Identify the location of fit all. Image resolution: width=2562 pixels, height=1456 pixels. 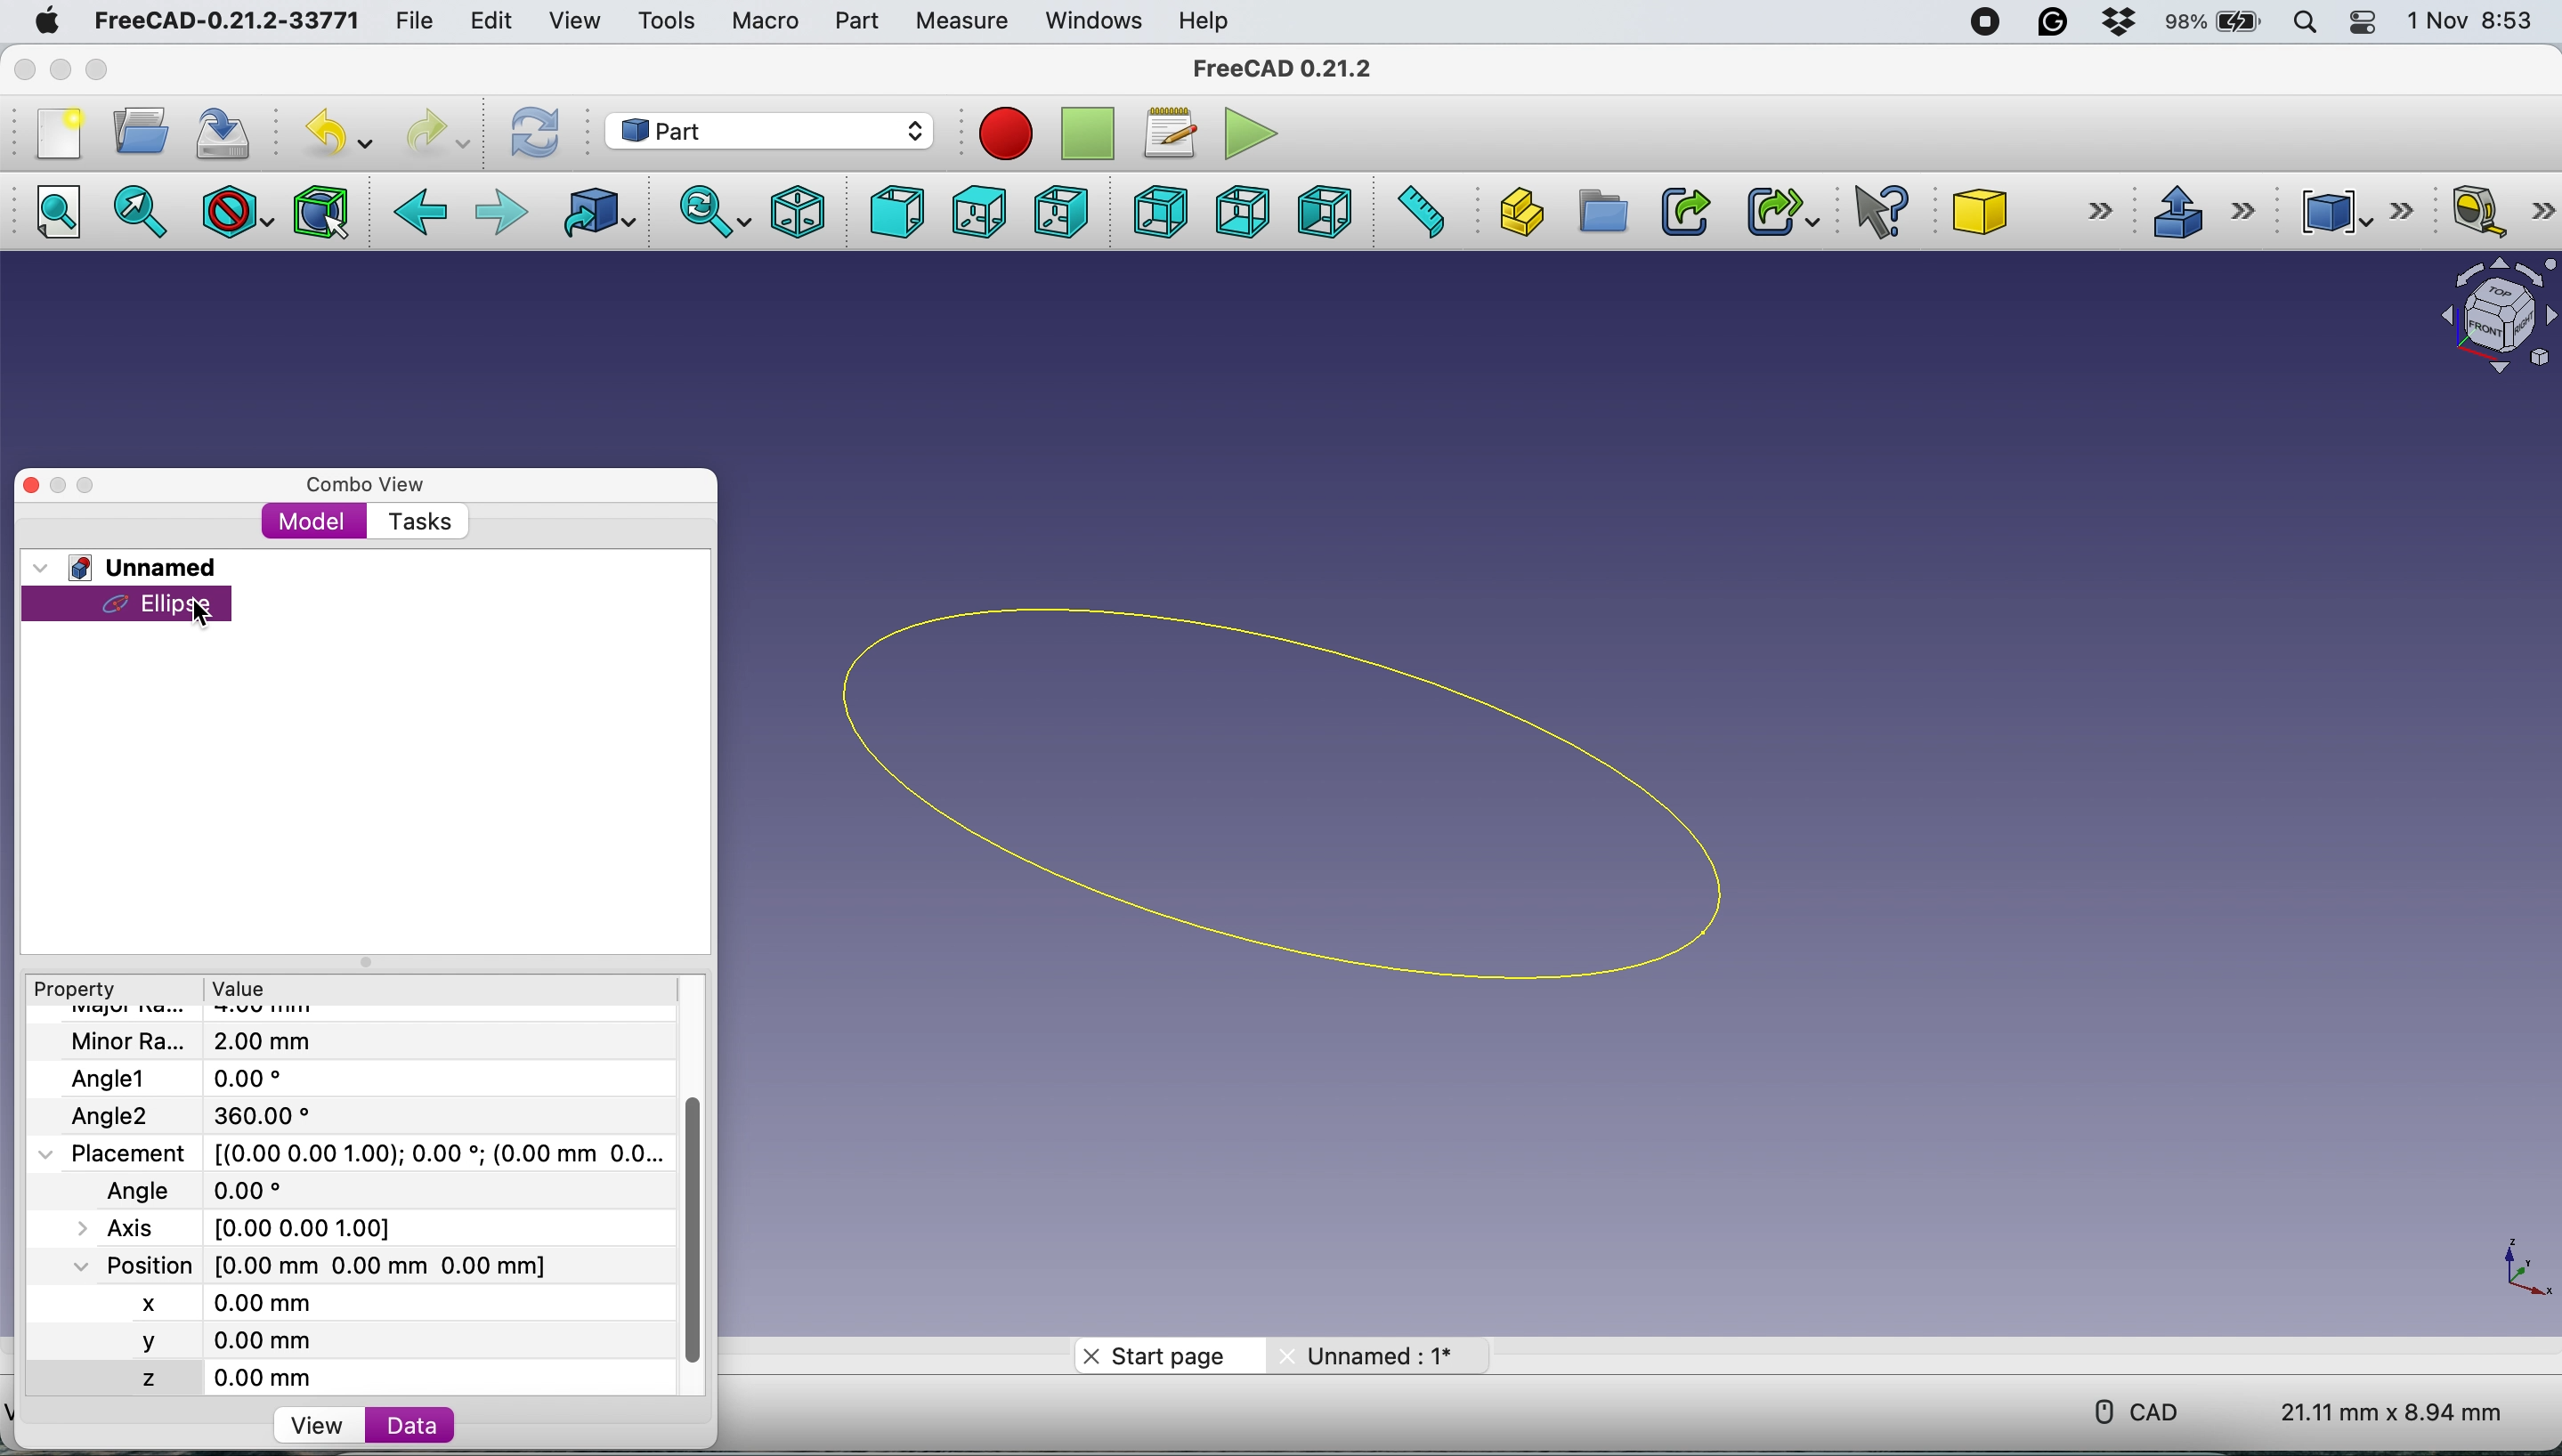
(58, 211).